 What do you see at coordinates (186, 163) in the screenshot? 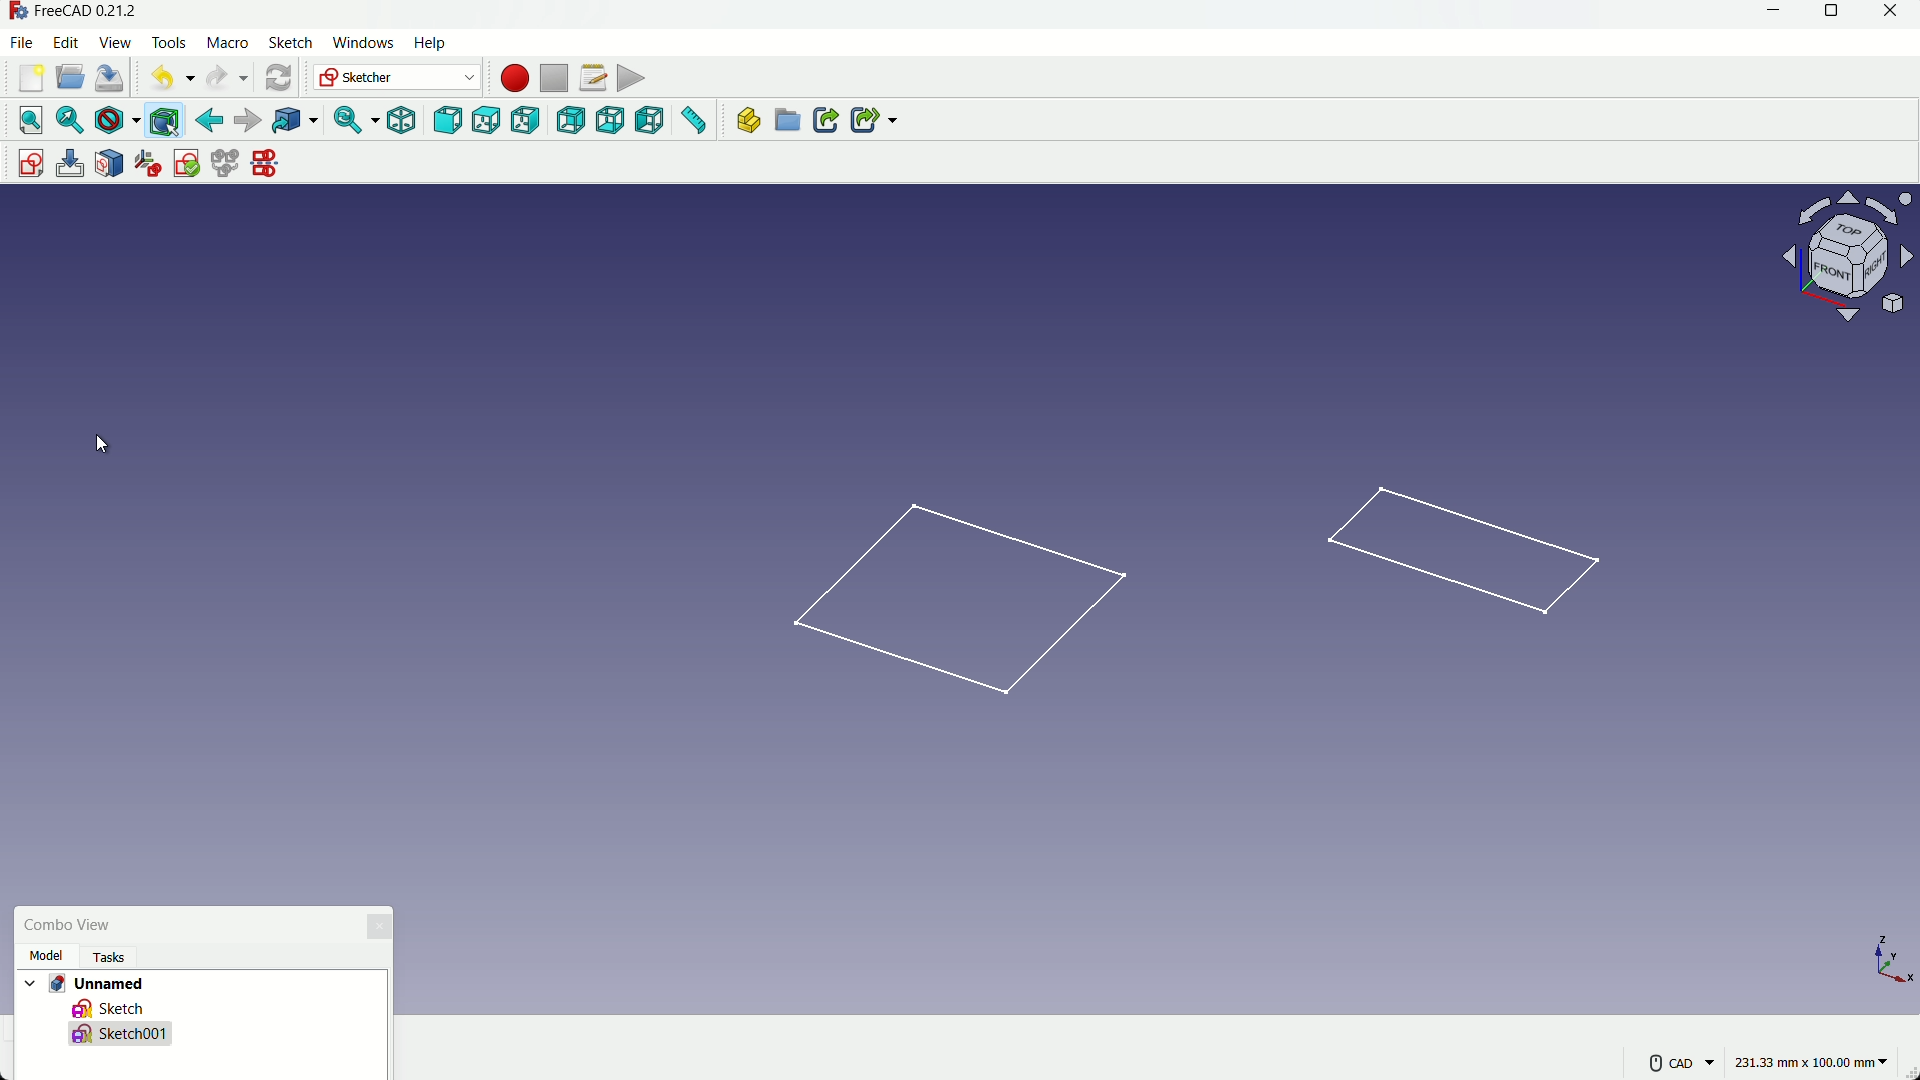
I see `validate sketches` at bounding box center [186, 163].